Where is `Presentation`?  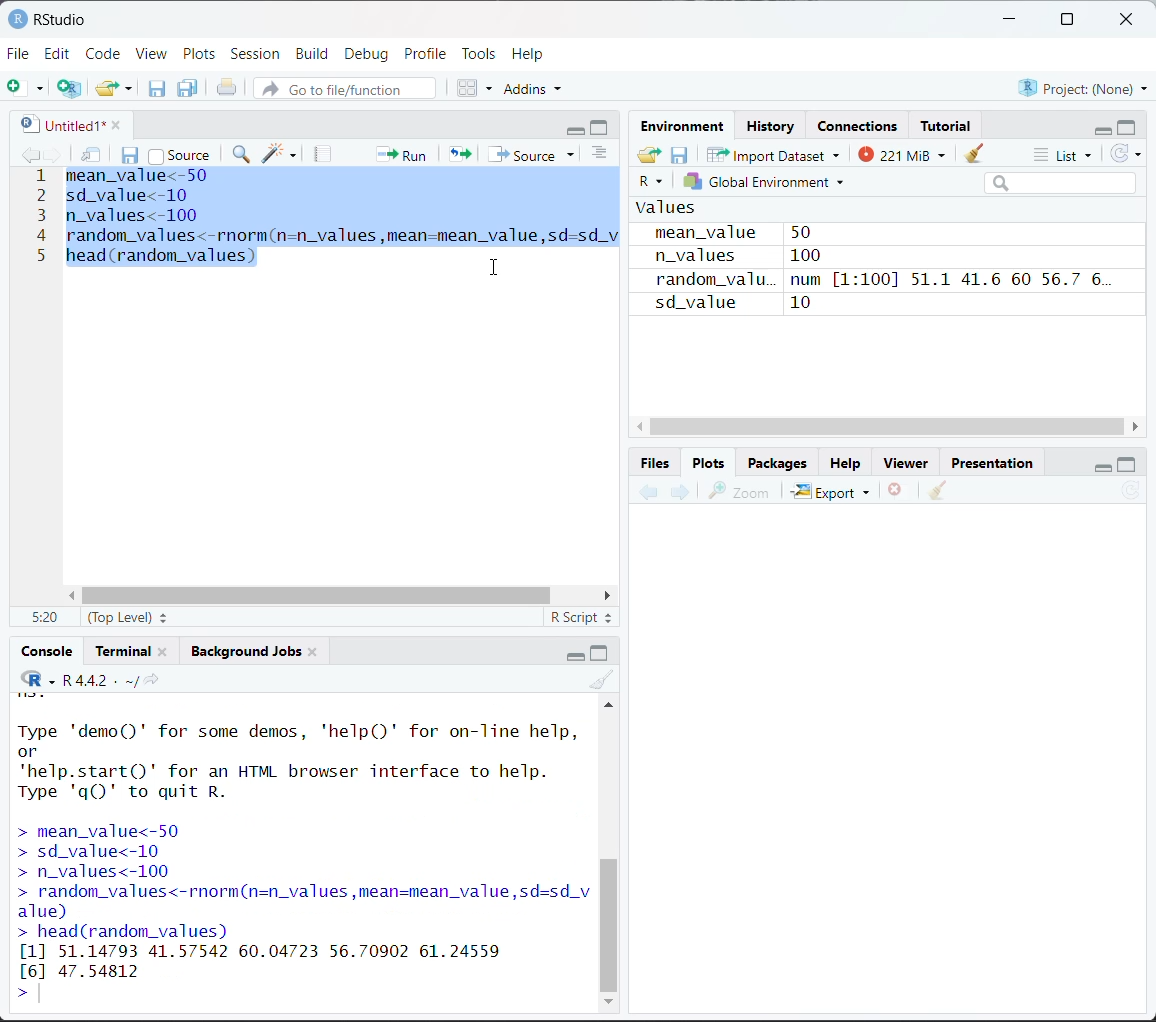 Presentation is located at coordinates (993, 464).